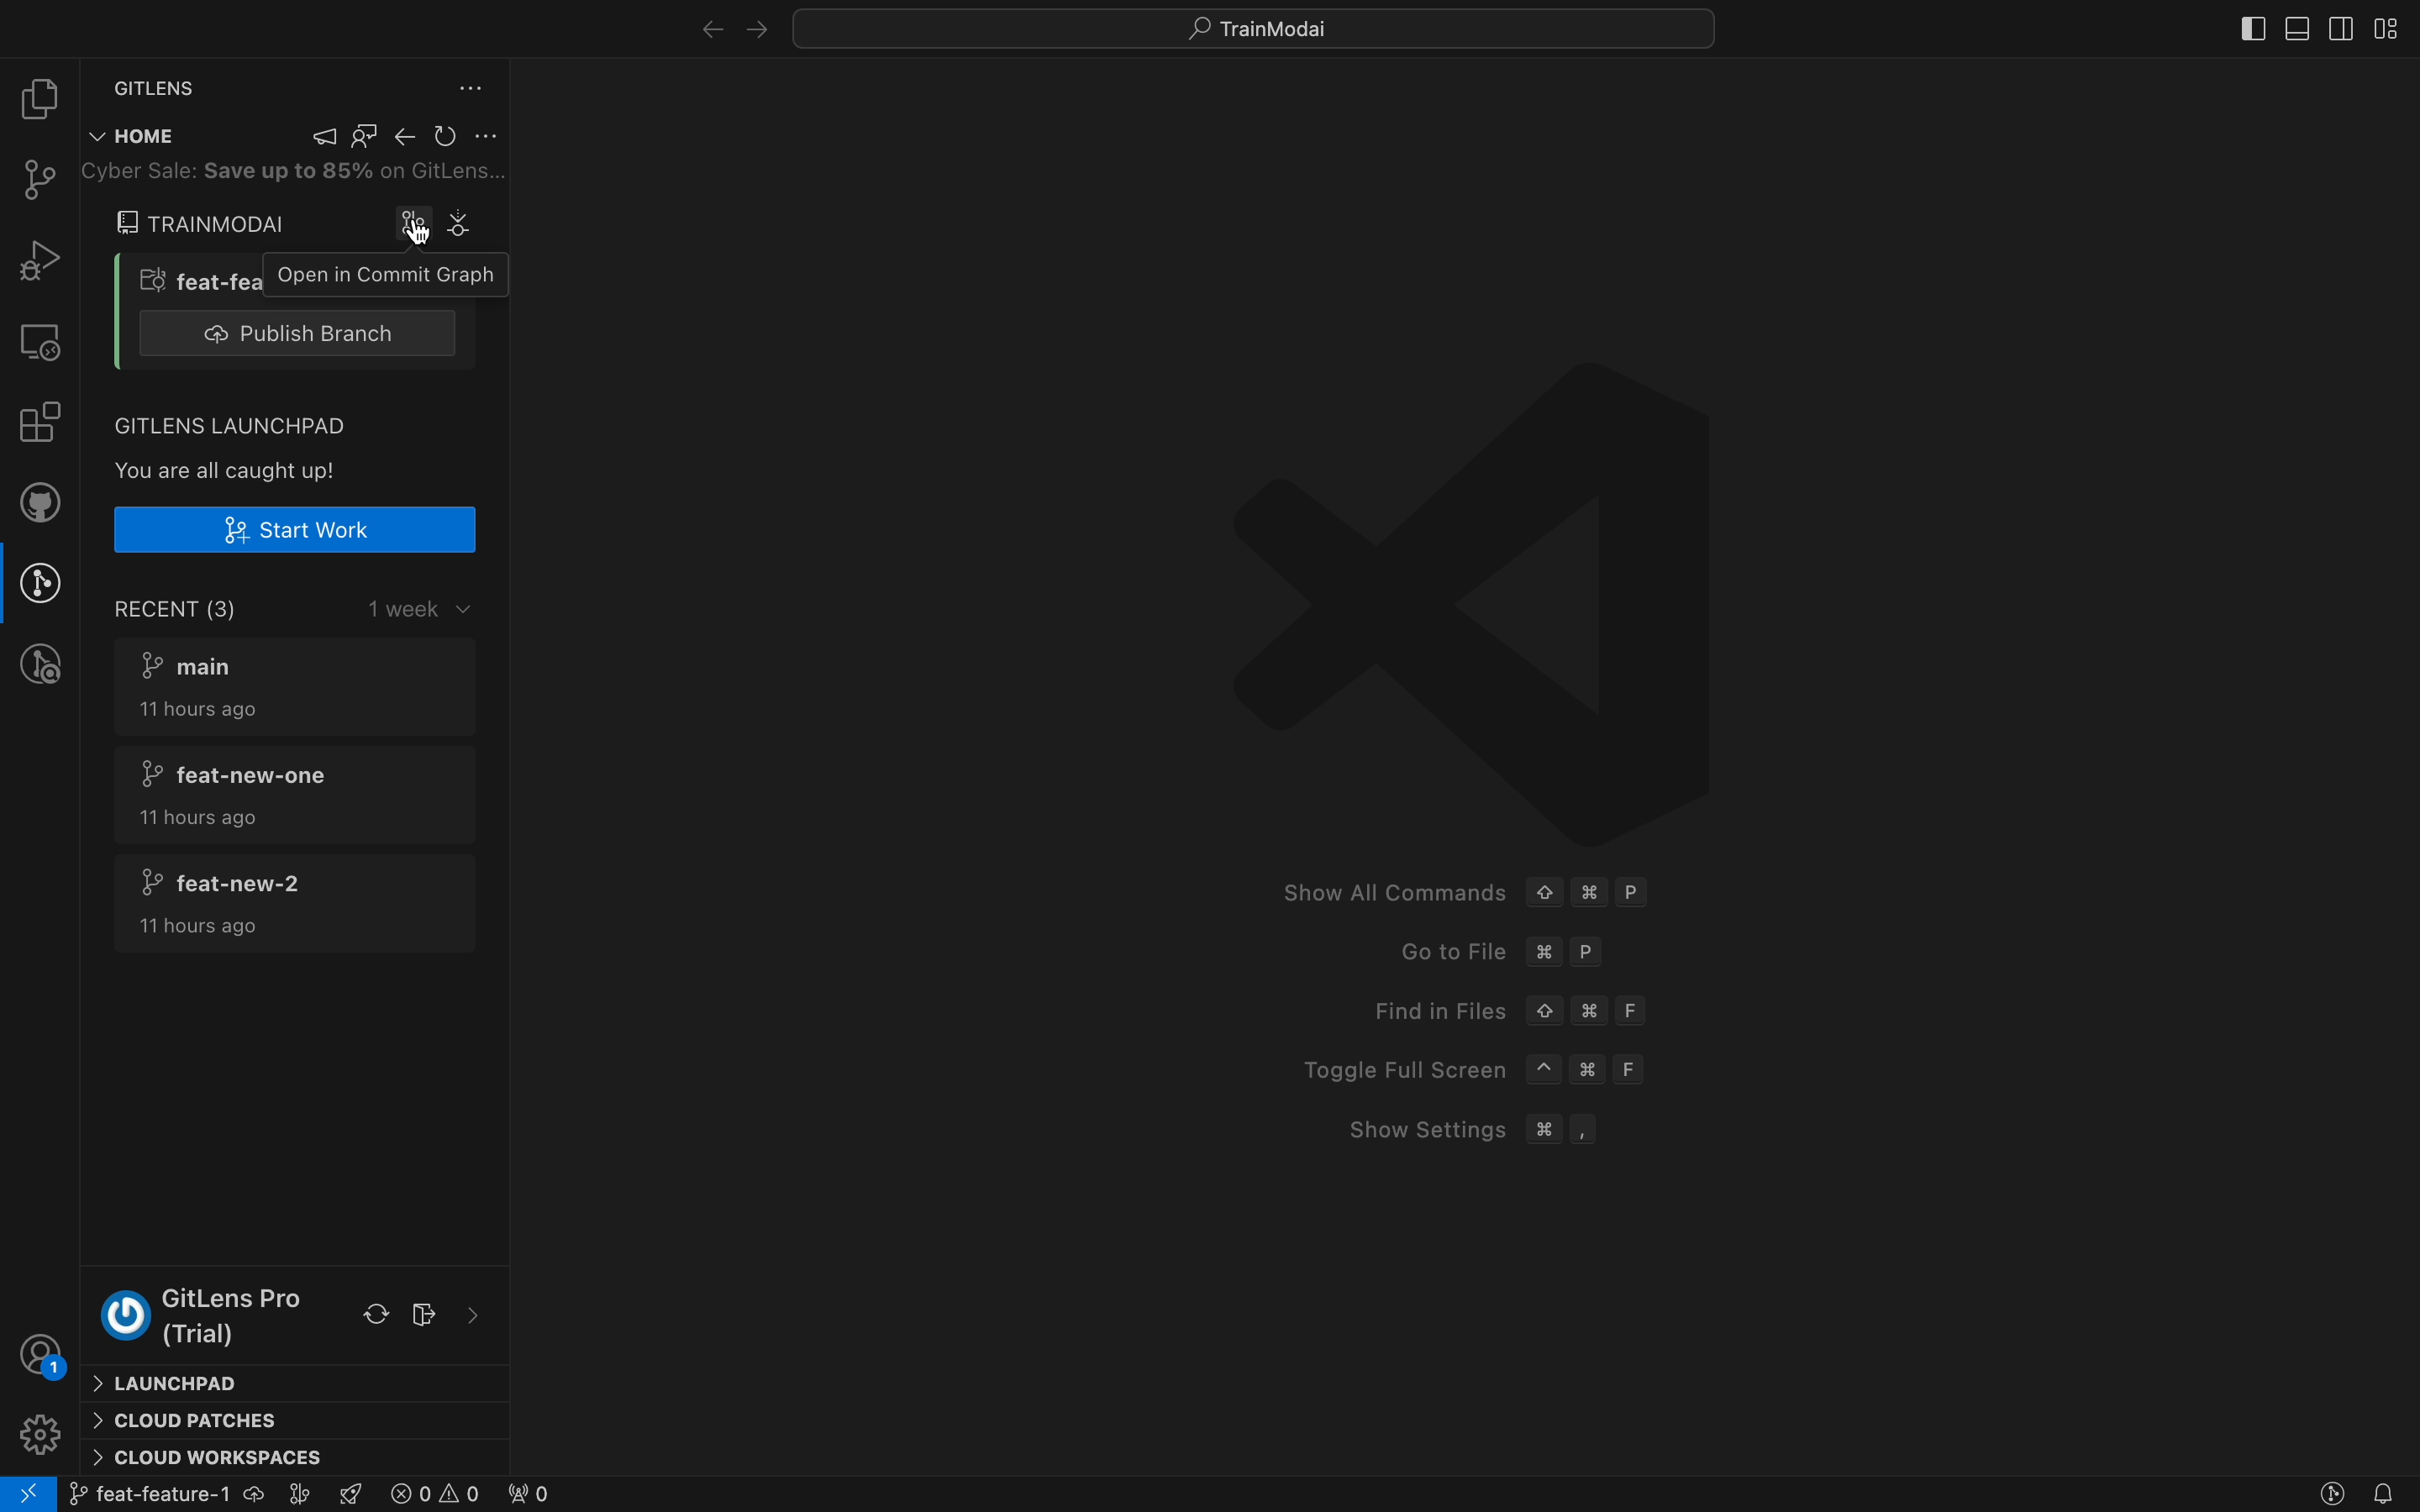  What do you see at coordinates (46, 503) in the screenshot?
I see `github` at bounding box center [46, 503].